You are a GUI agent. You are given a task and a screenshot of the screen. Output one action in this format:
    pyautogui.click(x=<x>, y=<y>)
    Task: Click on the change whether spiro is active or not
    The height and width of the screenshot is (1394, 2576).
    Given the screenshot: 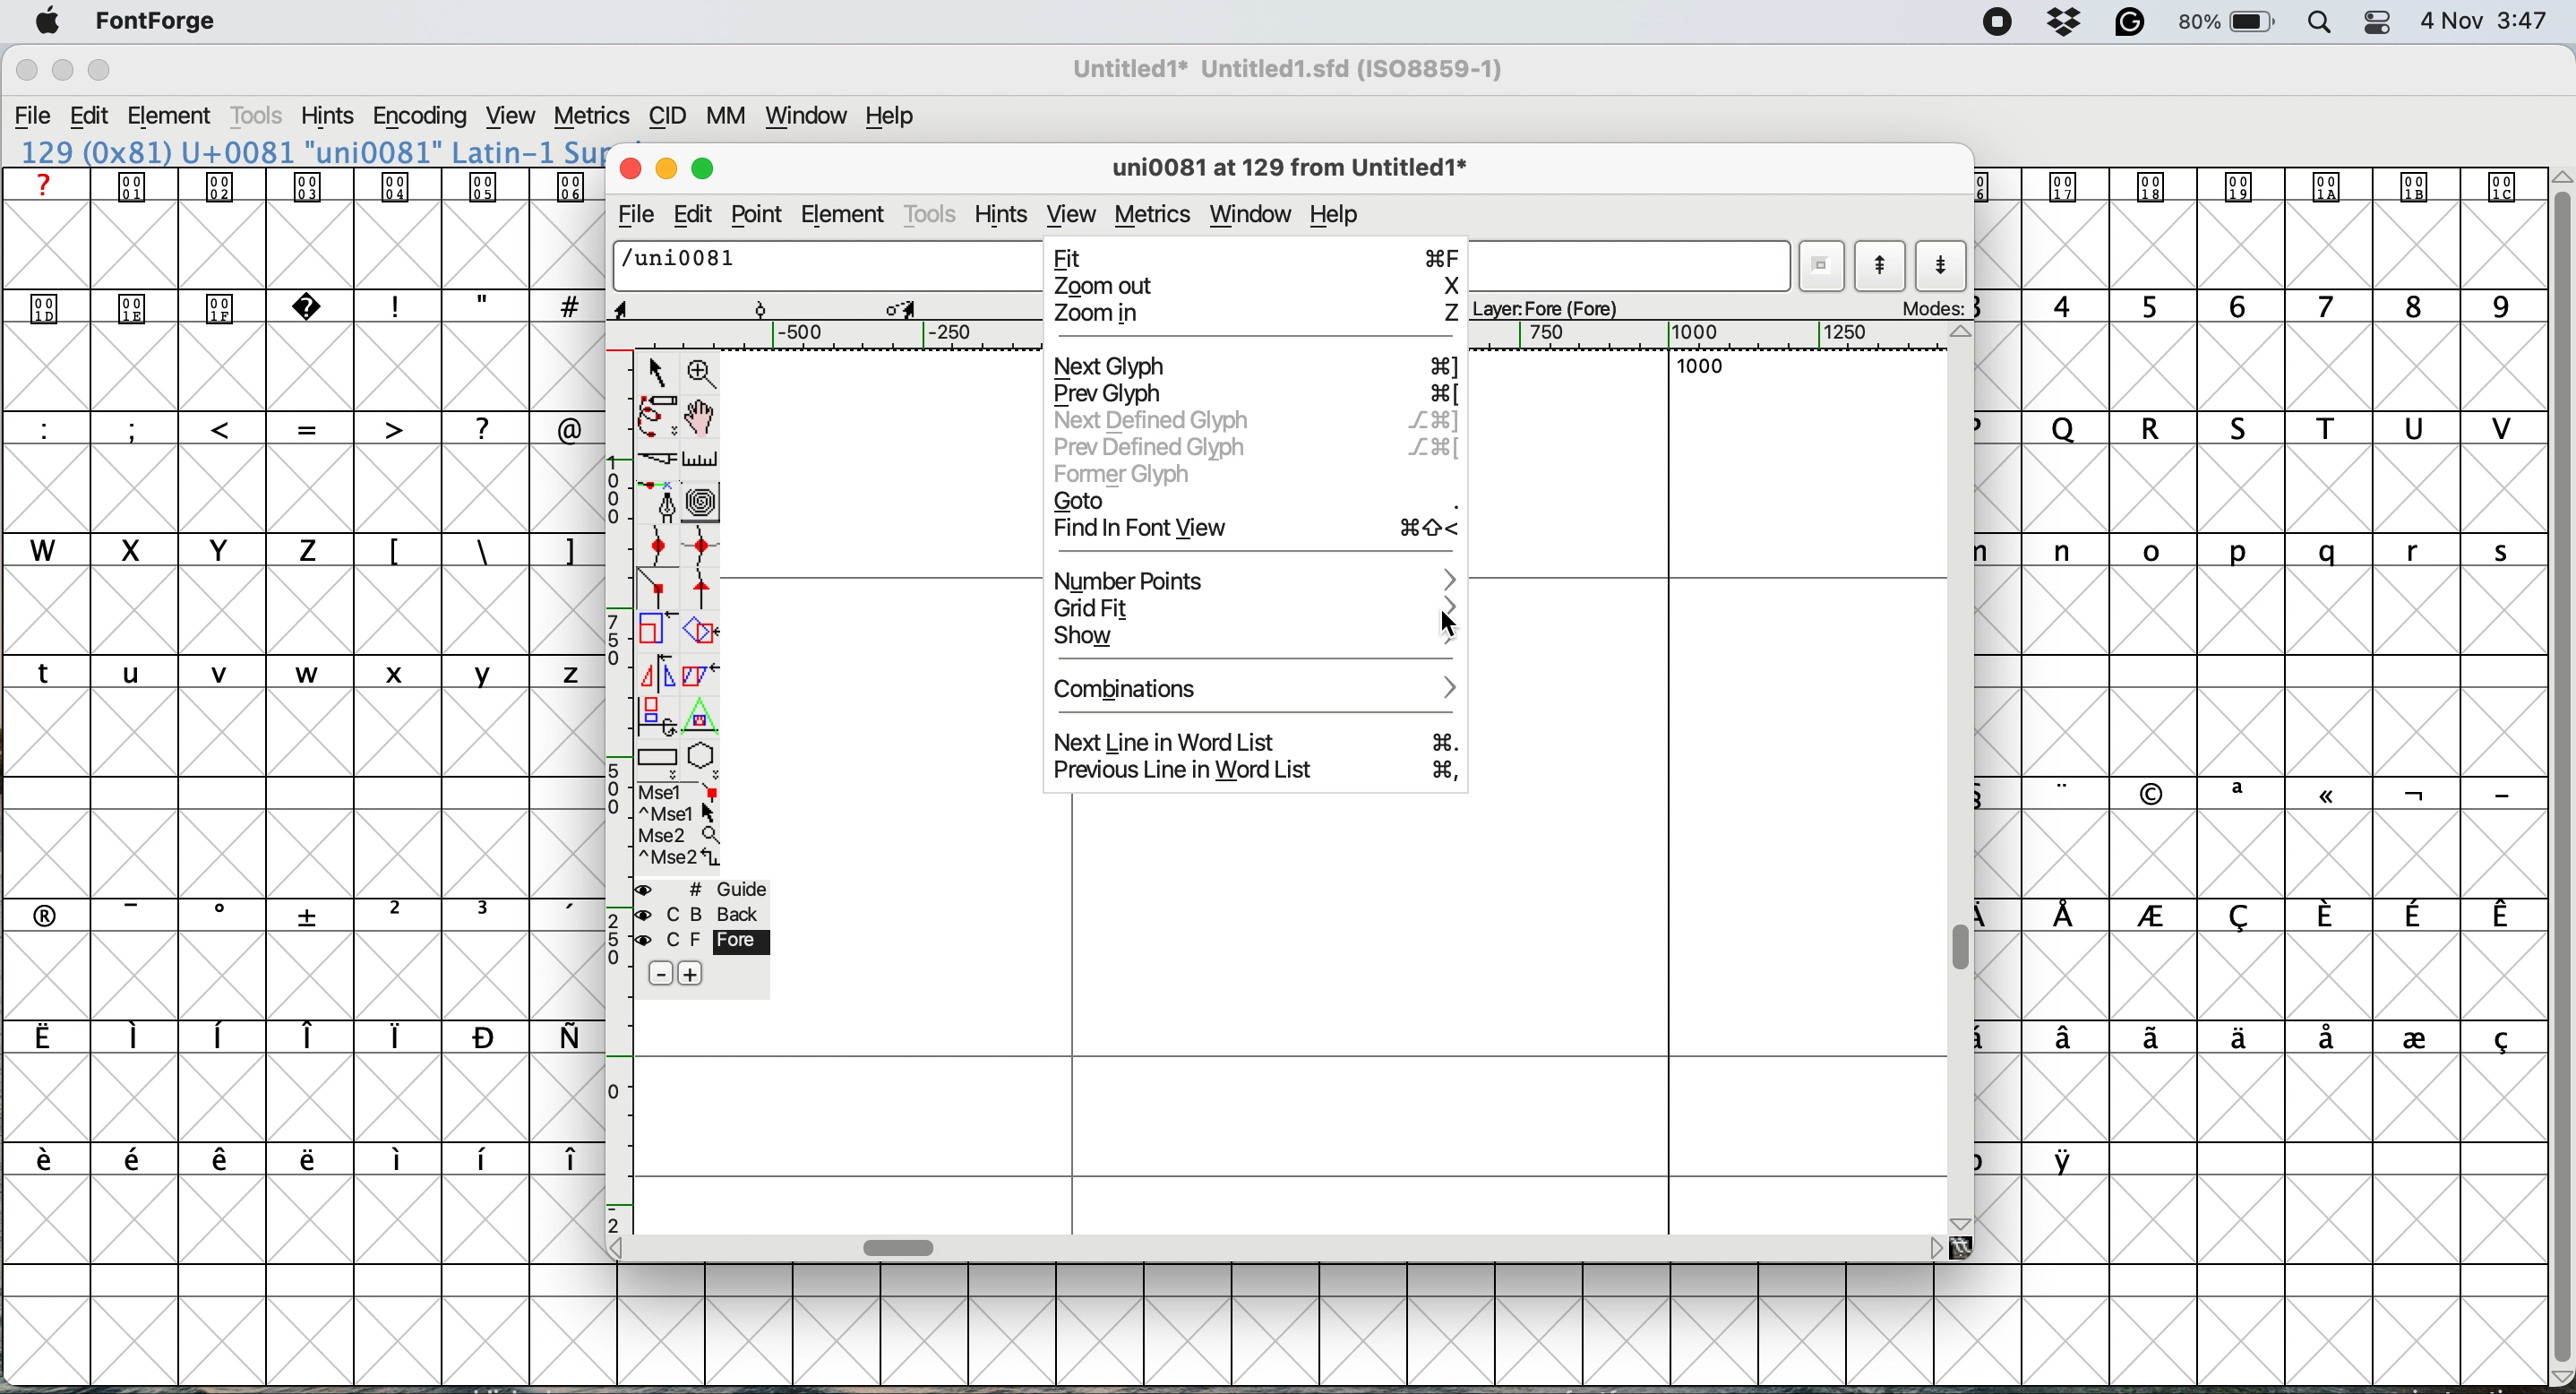 What is the action you would take?
    pyautogui.click(x=702, y=499)
    